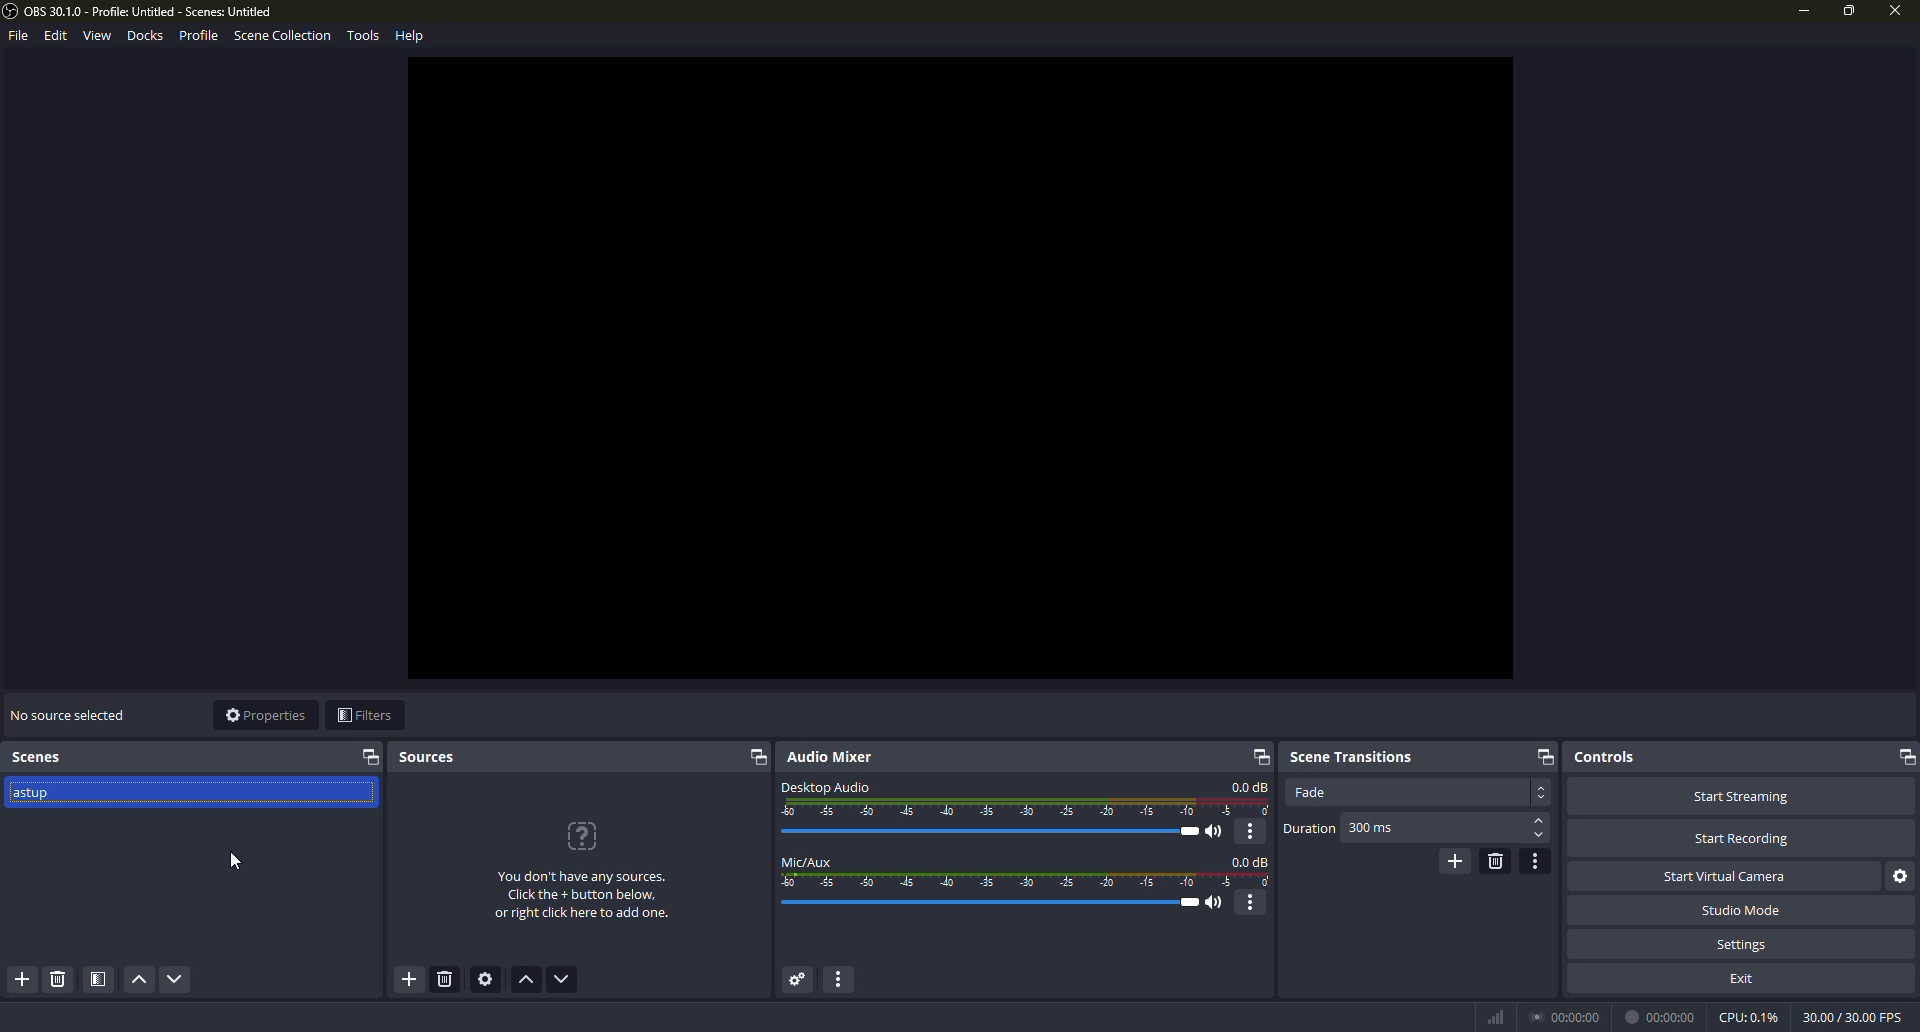 The image size is (1920, 1032). Describe the element at coordinates (1495, 860) in the screenshot. I see `remove configurable transition` at that location.